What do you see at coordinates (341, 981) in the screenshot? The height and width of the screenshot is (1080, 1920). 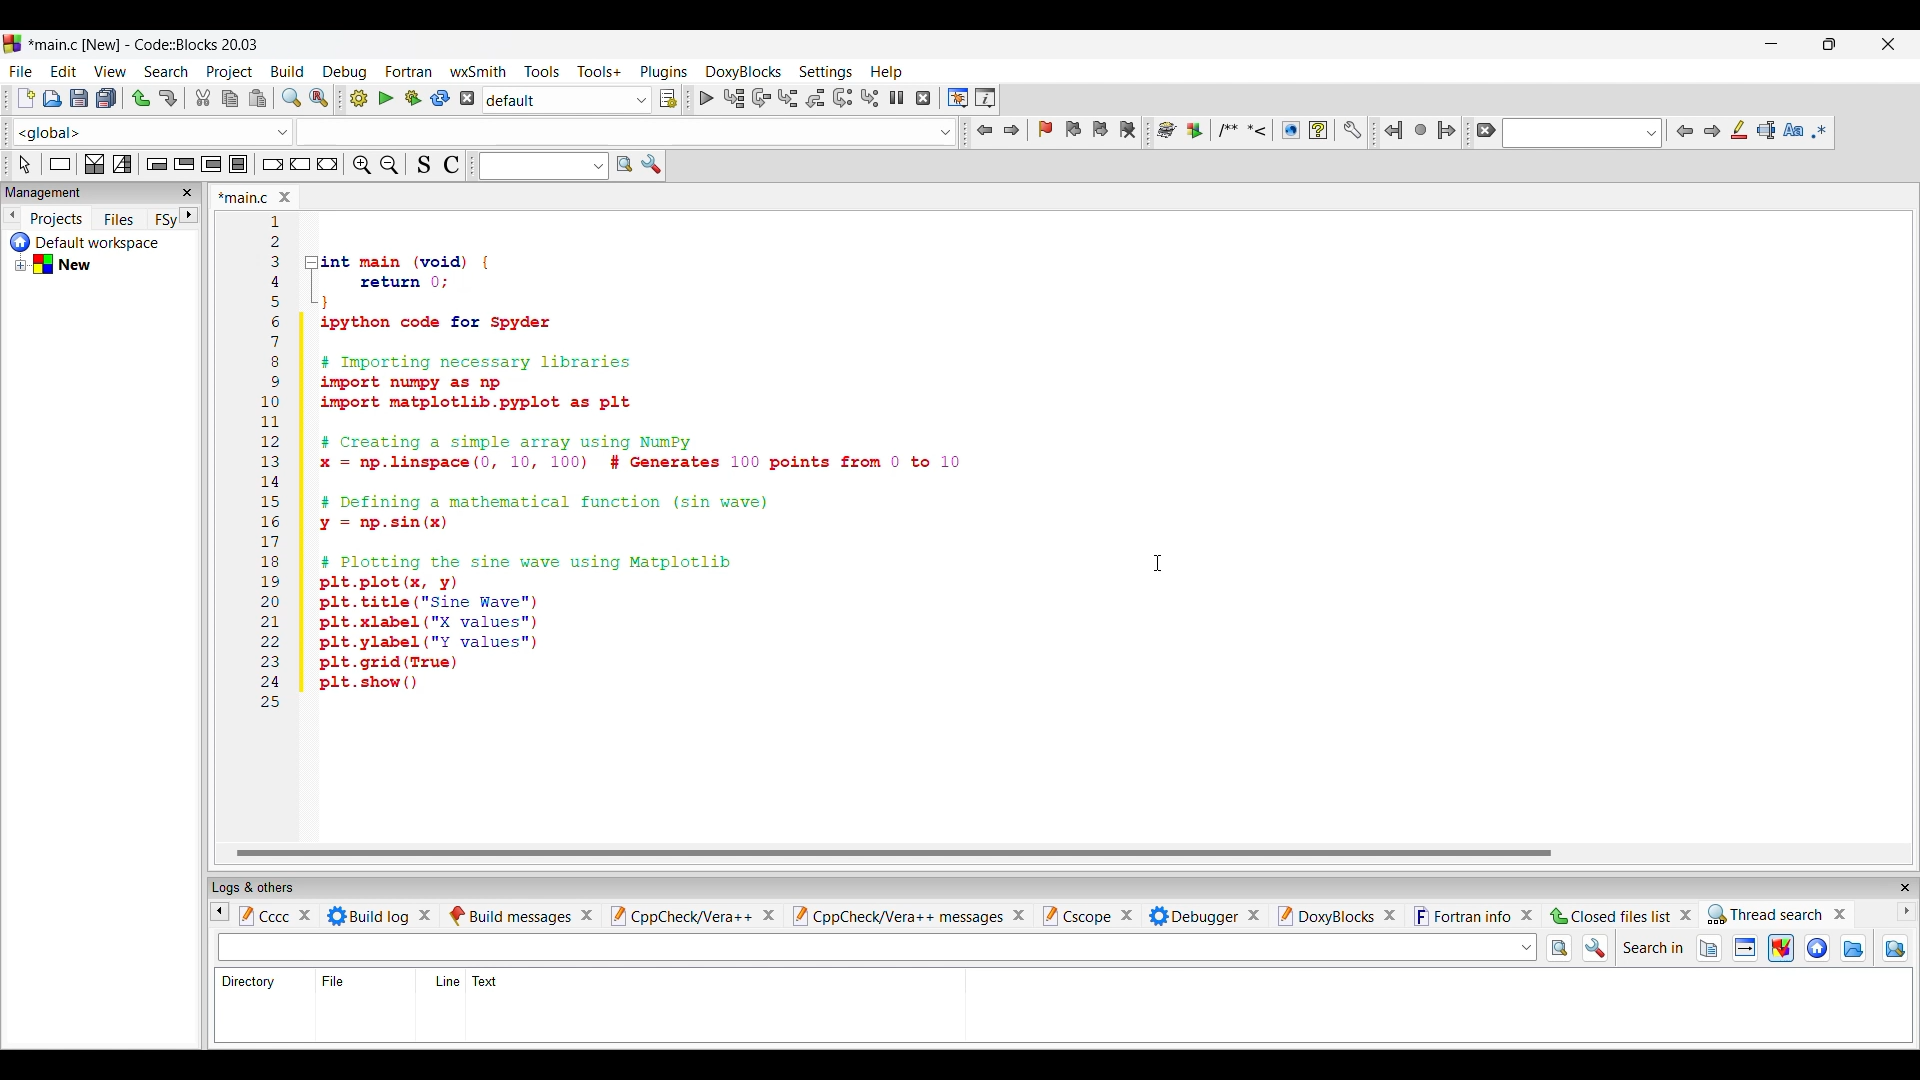 I see `` at bounding box center [341, 981].